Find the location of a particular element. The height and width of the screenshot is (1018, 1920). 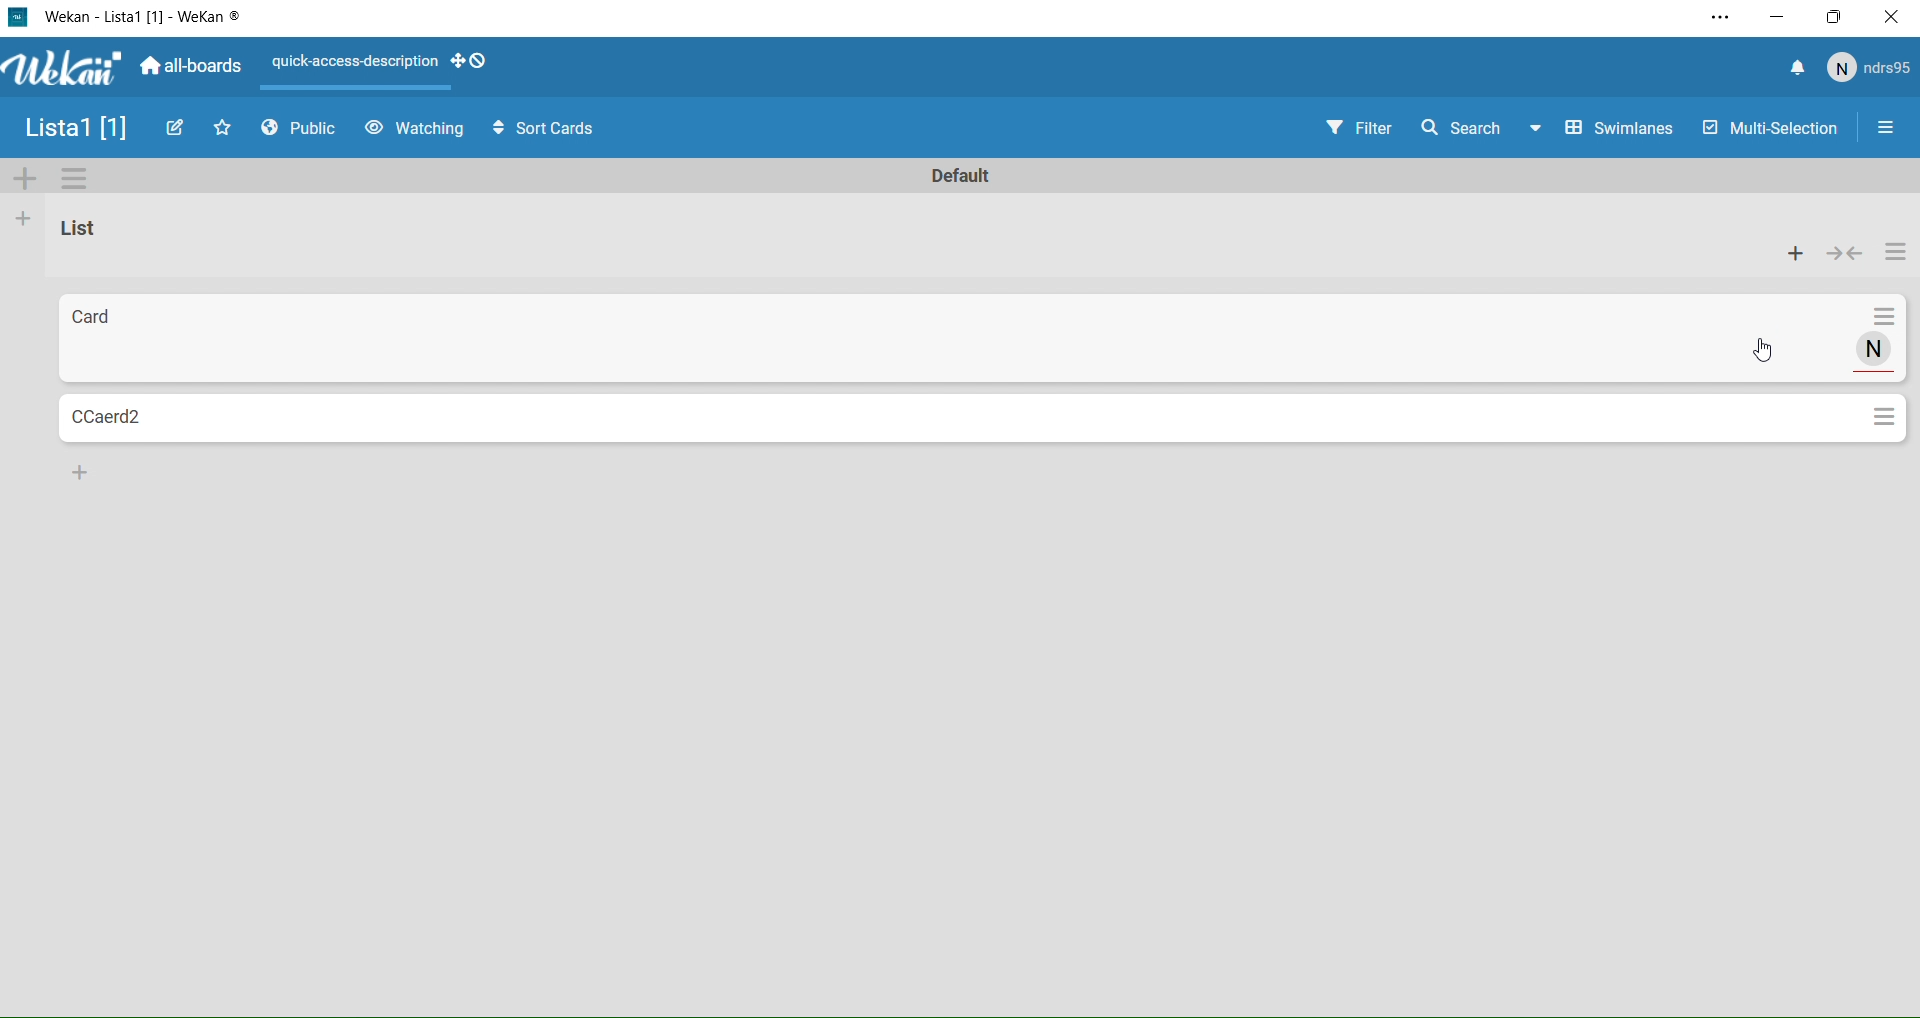

drag handles is located at coordinates (467, 65).